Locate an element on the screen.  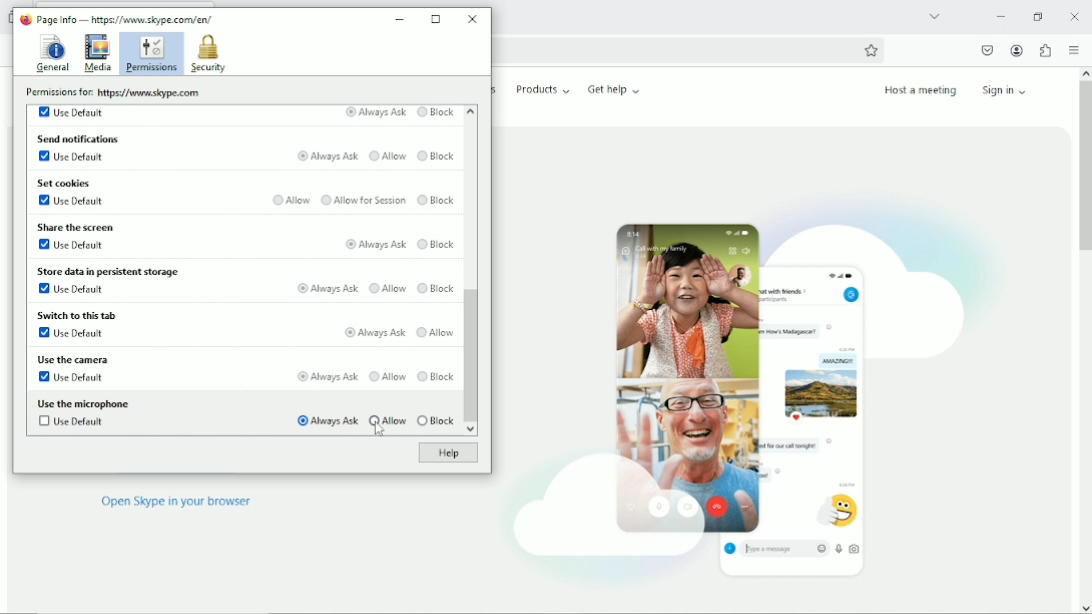
close is located at coordinates (1075, 16).